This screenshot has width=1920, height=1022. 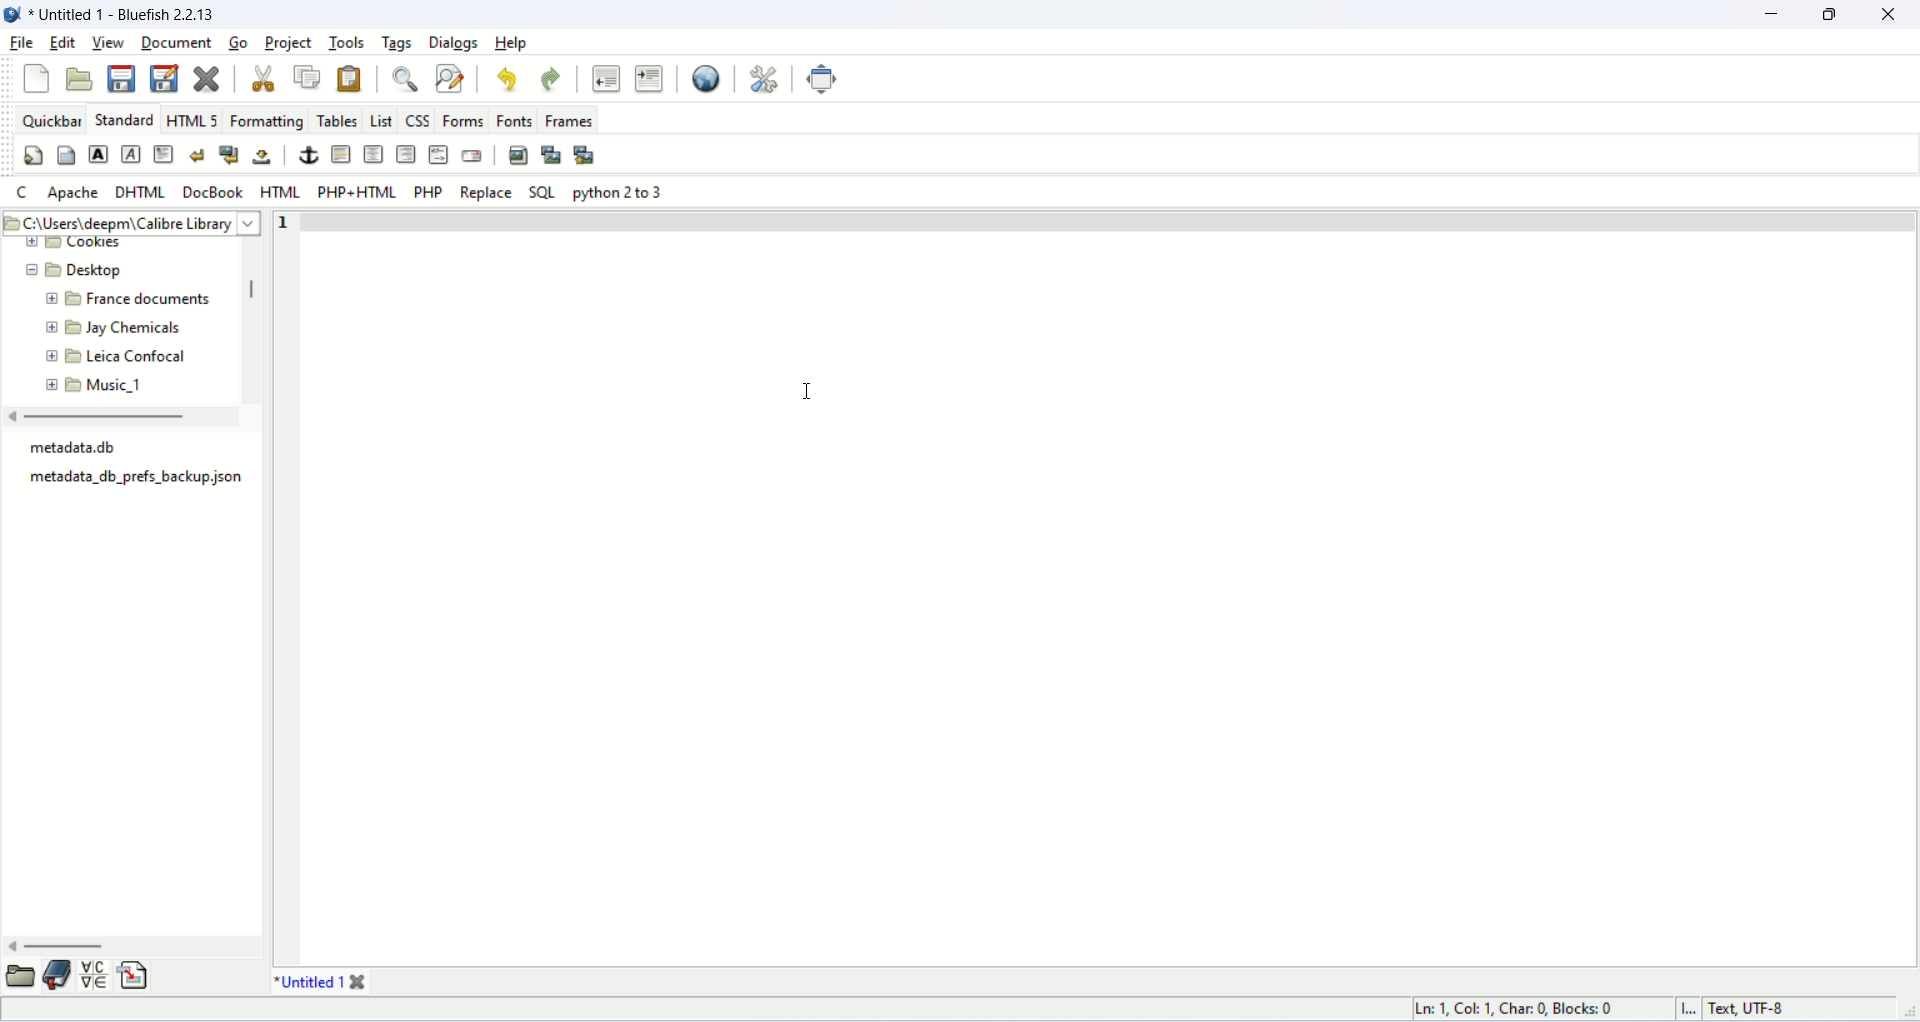 What do you see at coordinates (12, 12) in the screenshot?
I see `application icon` at bounding box center [12, 12].